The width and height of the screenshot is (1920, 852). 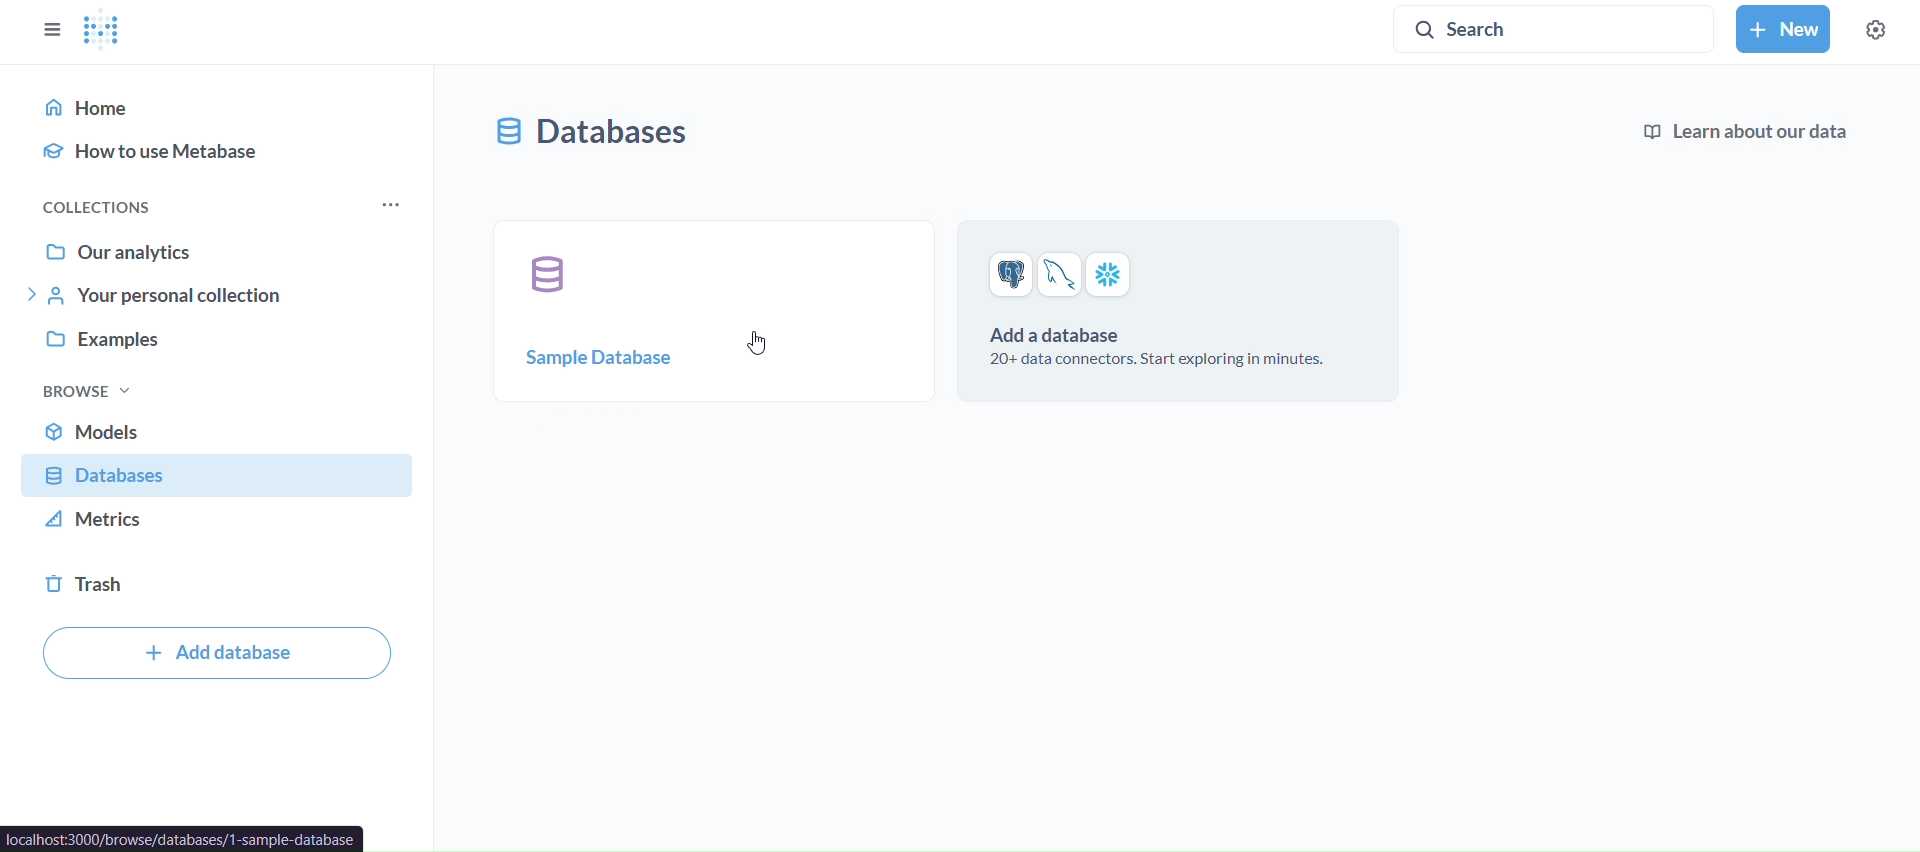 What do you see at coordinates (217, 526) in the screenshot?
I see `metrics` at bounding box center [217, 526].